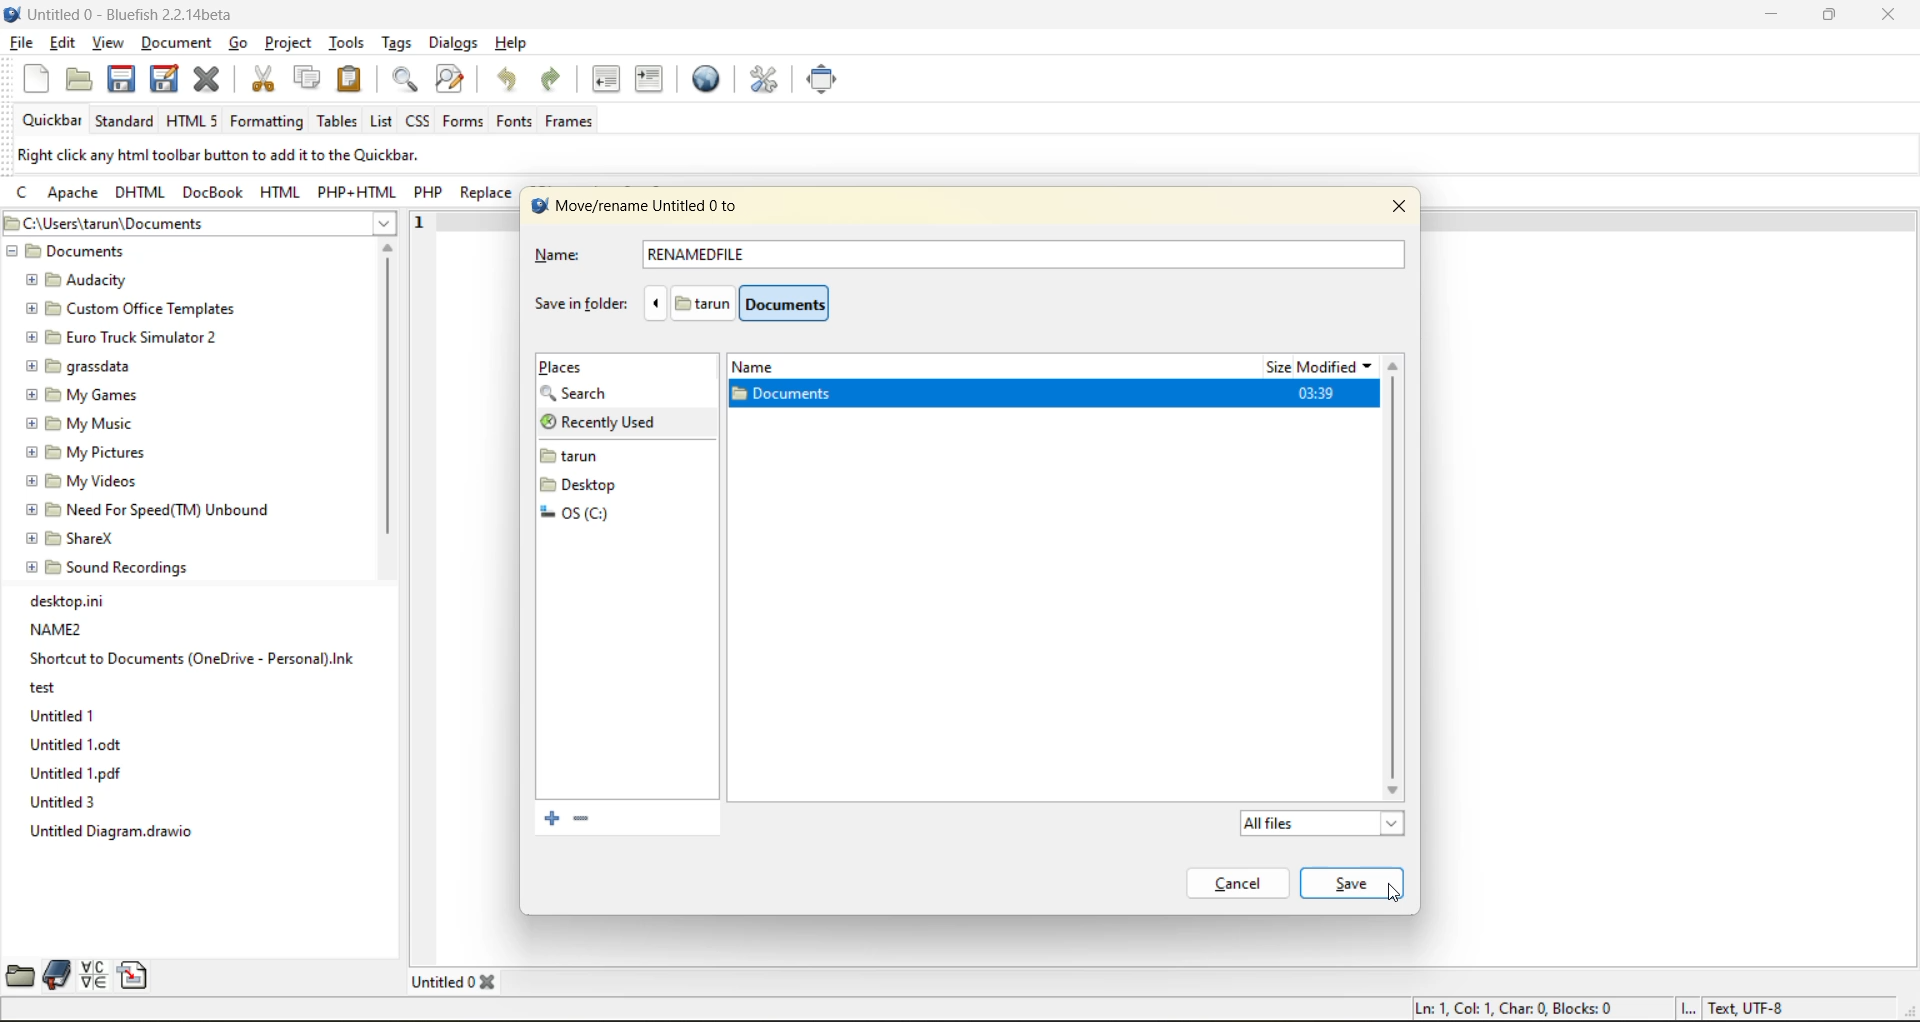 This screenshot has width=1920, height=1022. What do you see at coordinates (649, 79) in the screenshot?
I see `indent` at bounding box center [649, 79].